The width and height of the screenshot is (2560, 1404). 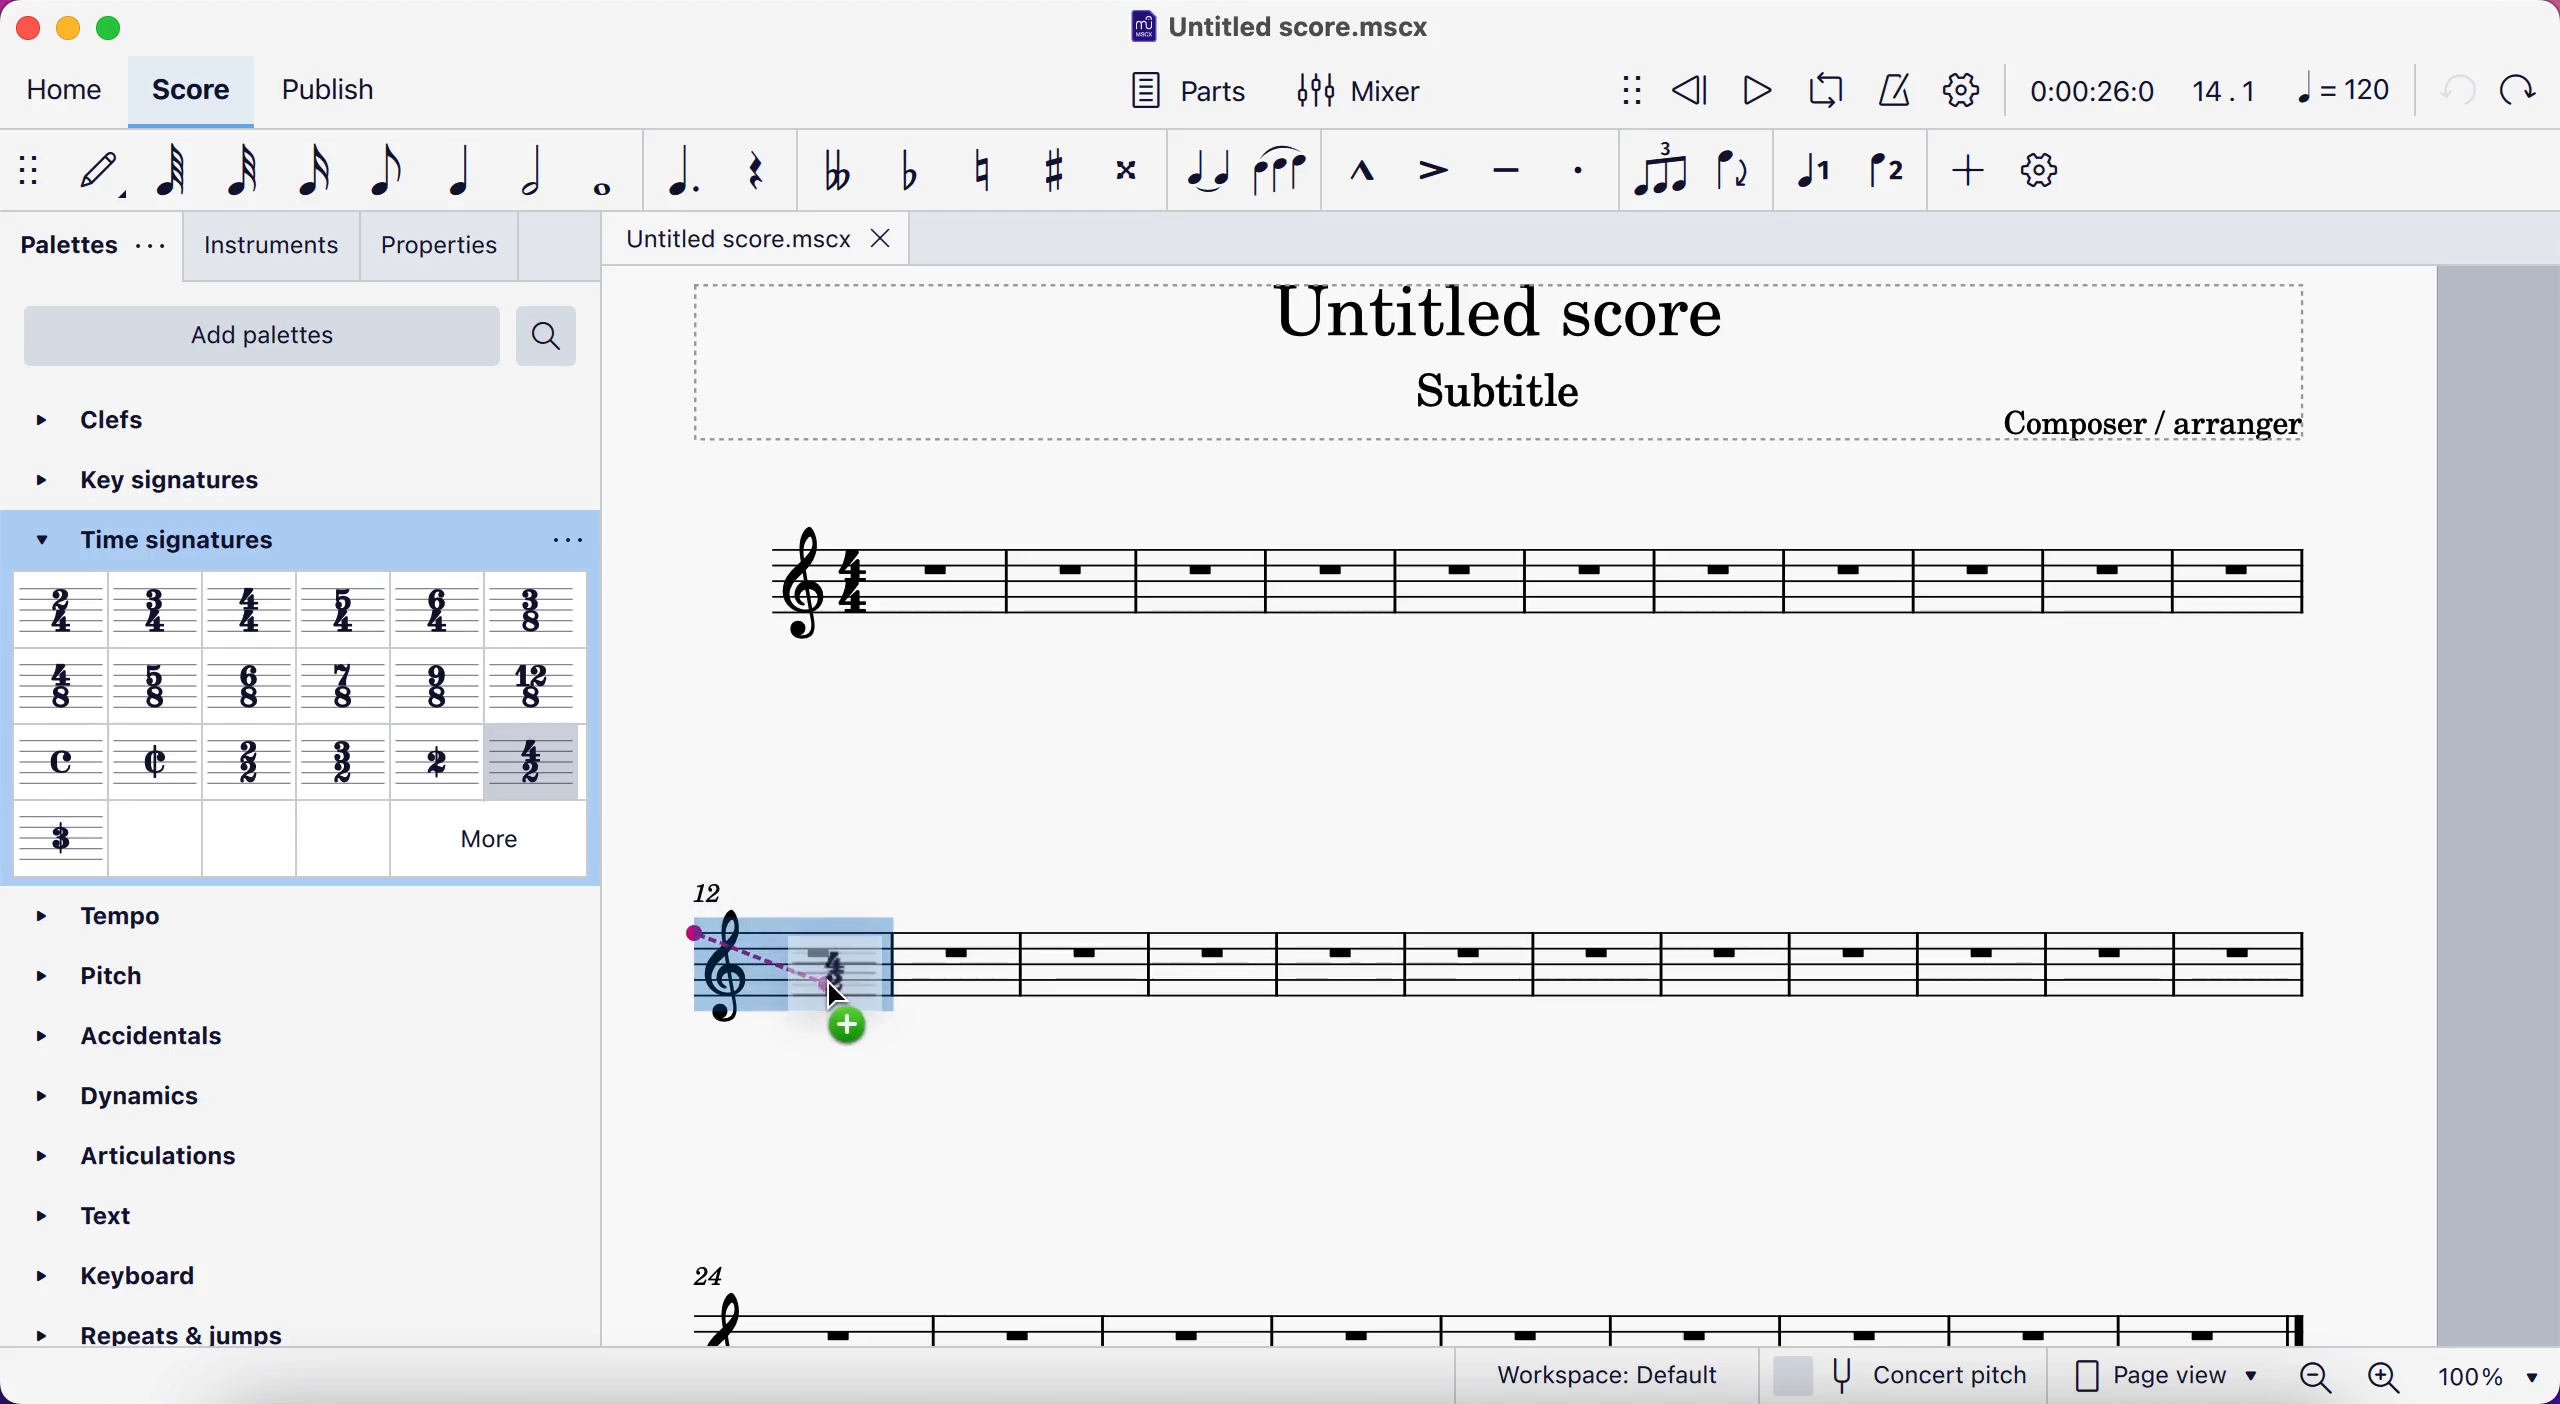 What do you see at coordinates (2082, 91) in the screenshot?
I see `time` at bounding box center [2082, 91].